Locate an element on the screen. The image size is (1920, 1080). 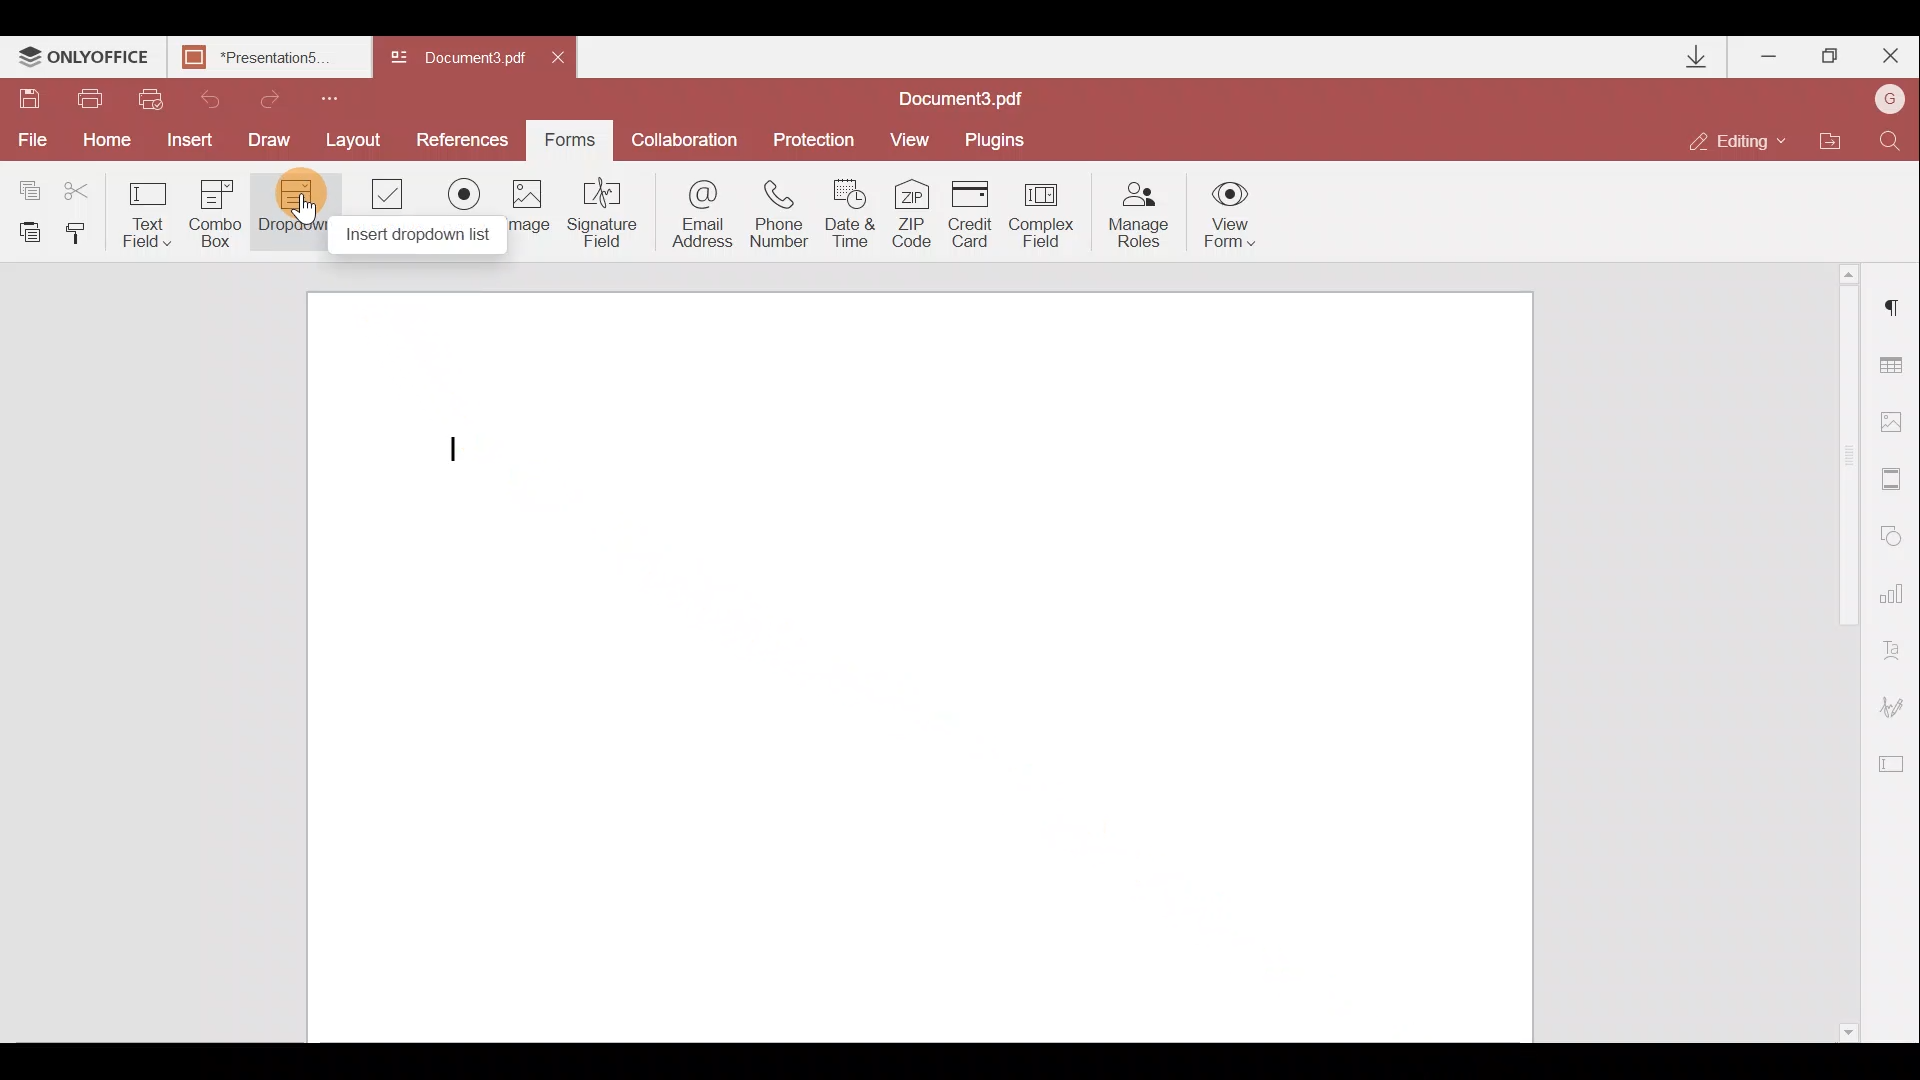
Header & Footer settings is located at coordinates (1896, 483).